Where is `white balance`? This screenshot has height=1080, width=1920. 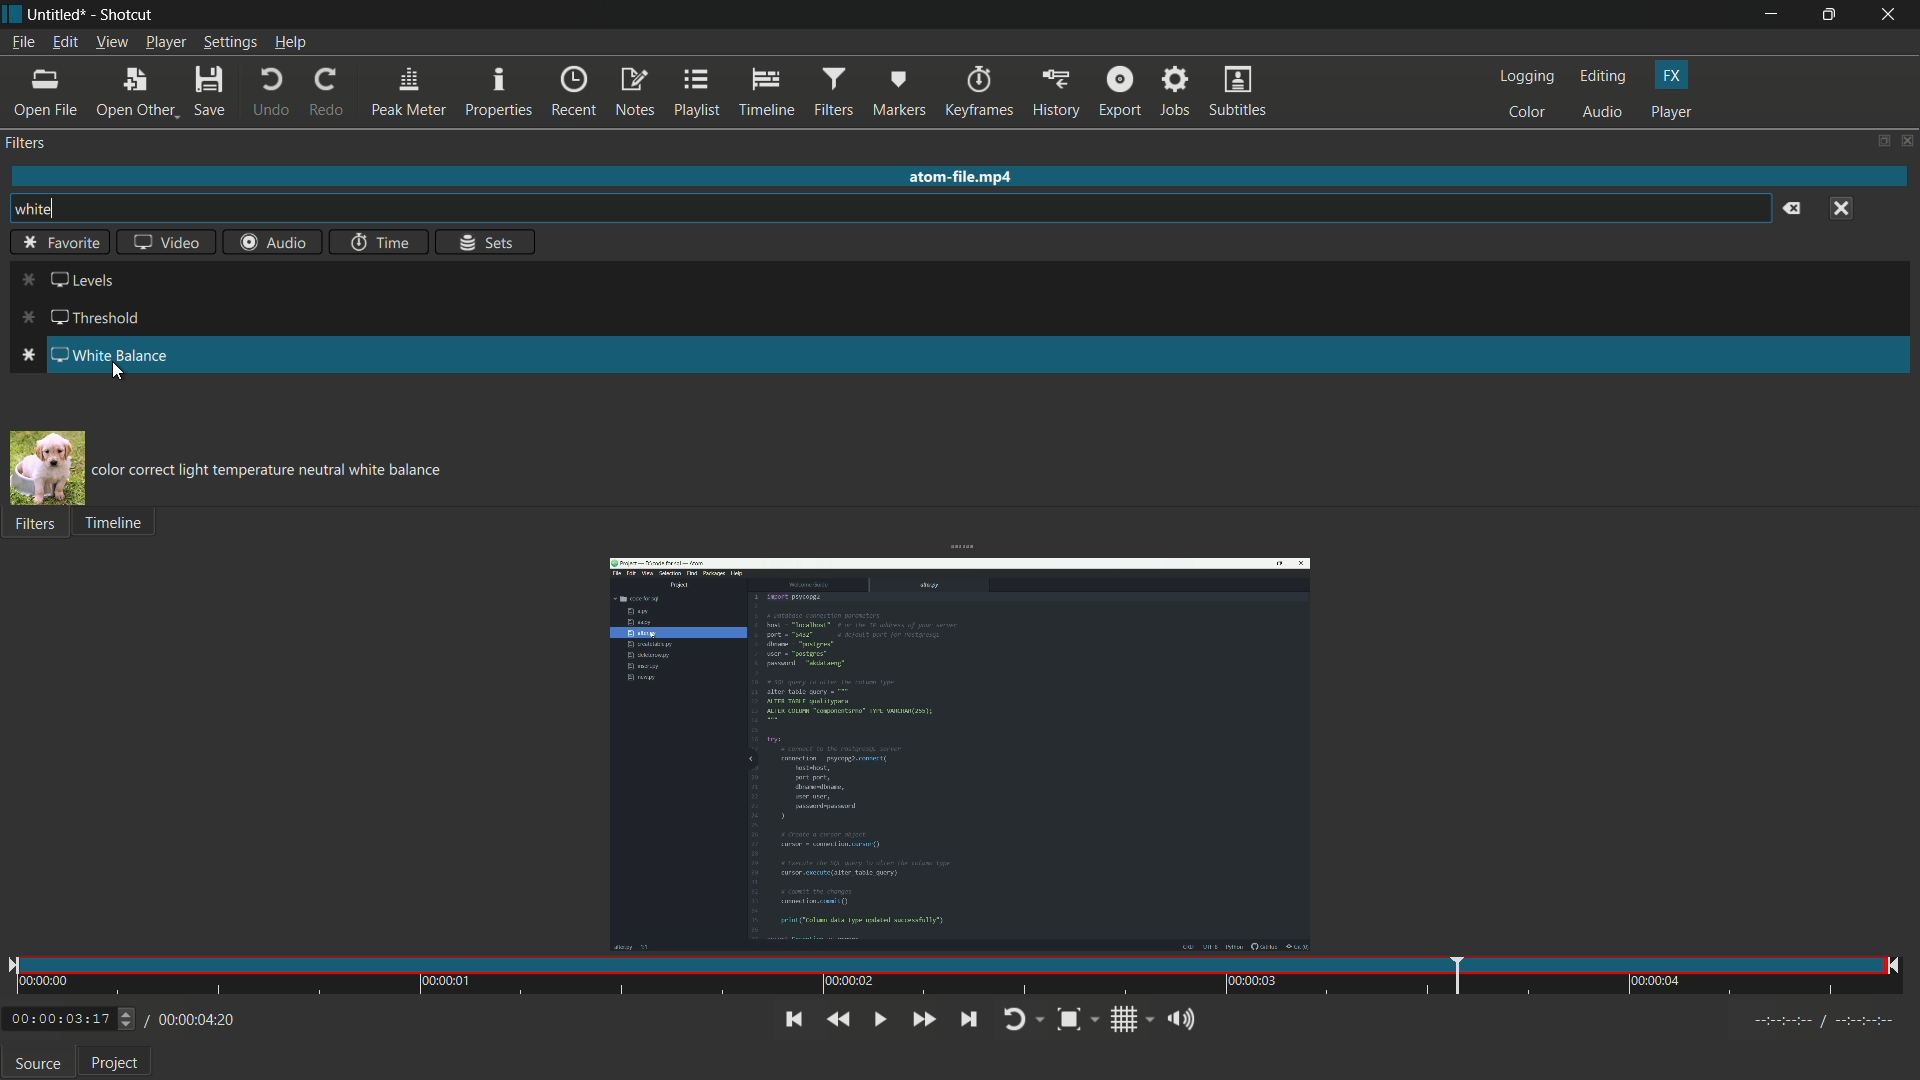
white balance is located at coordinates (92, 353).